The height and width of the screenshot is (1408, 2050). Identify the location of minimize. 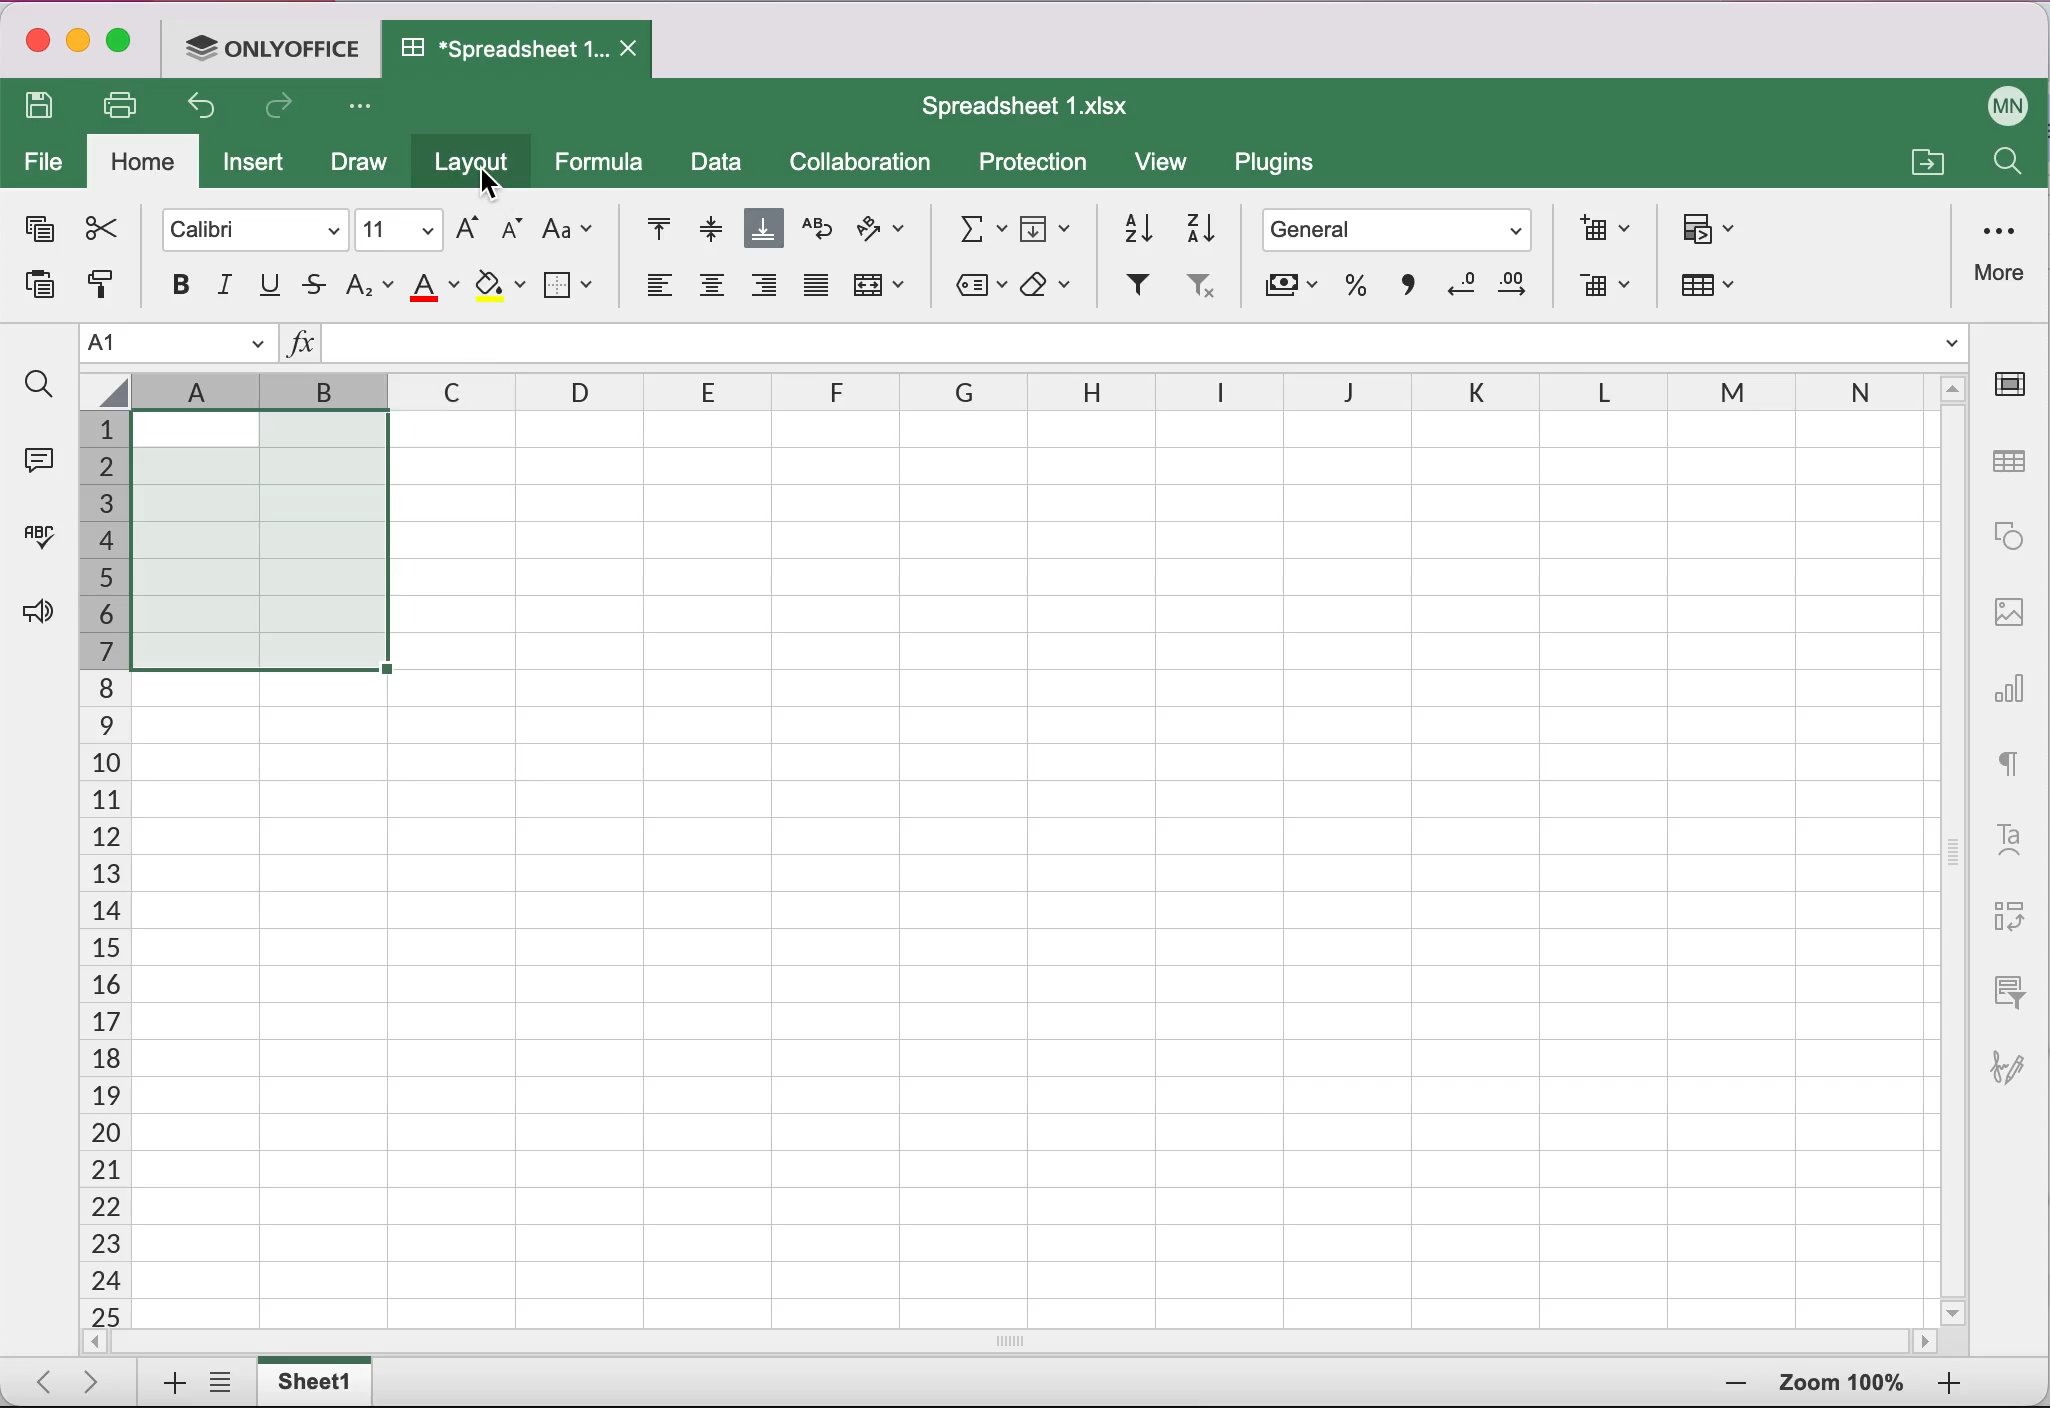
(78, 44).